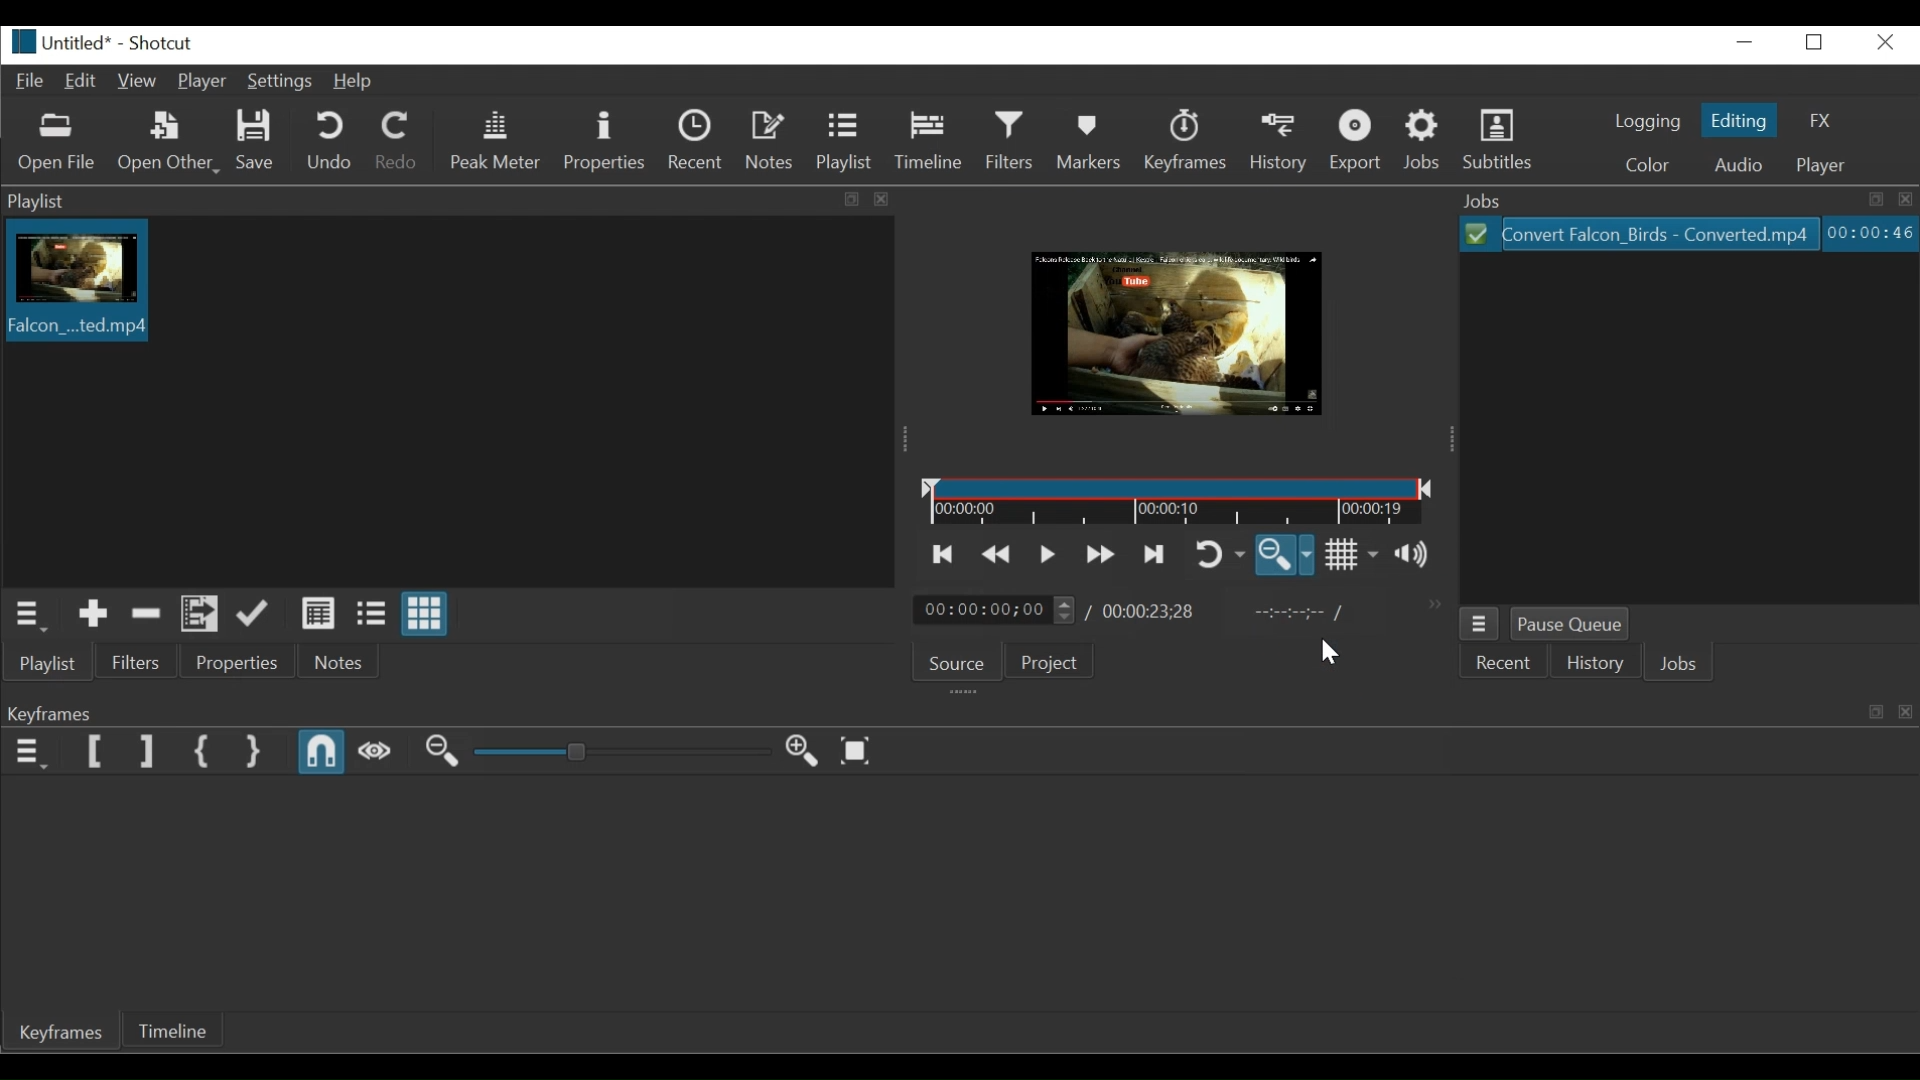 This screenshot has width=1920, height=1080. I want to click on Keyframes, so click(96, 709).